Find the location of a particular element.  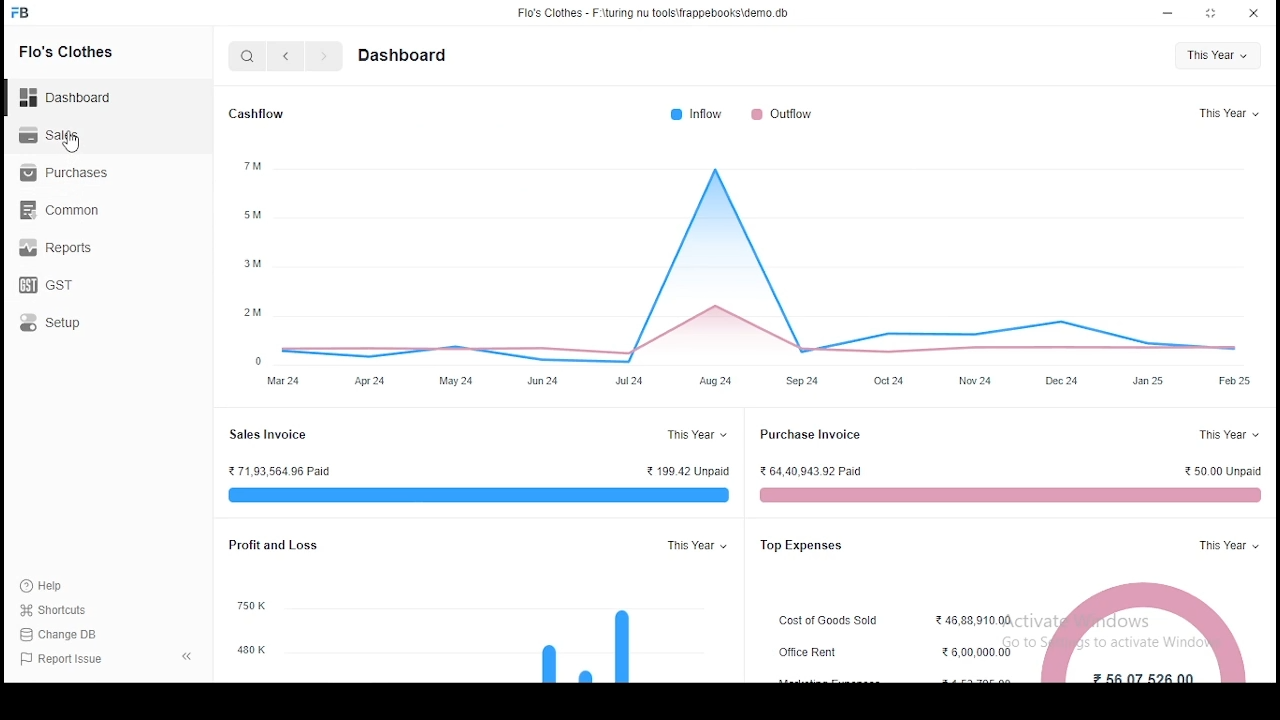

aug 24 is located at coordinates (716, 381).